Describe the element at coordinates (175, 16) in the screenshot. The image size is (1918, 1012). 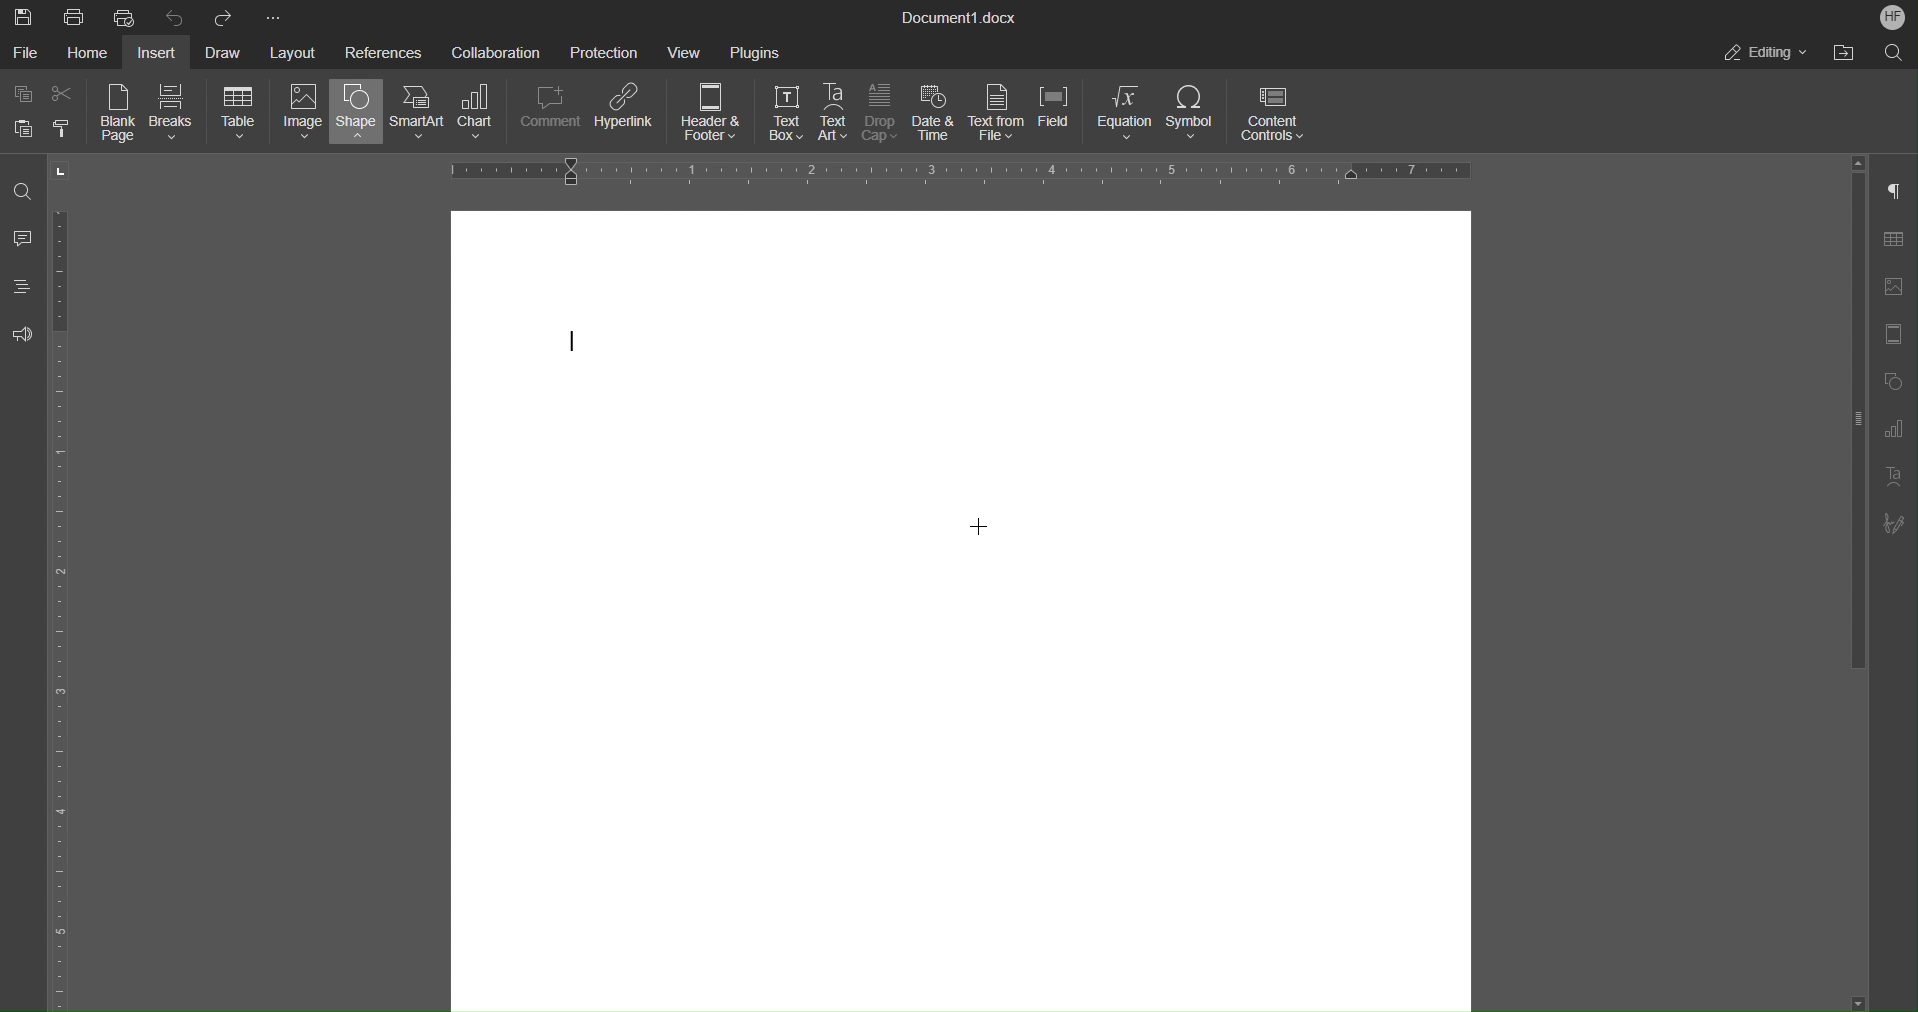
I see `Undo` at that location.